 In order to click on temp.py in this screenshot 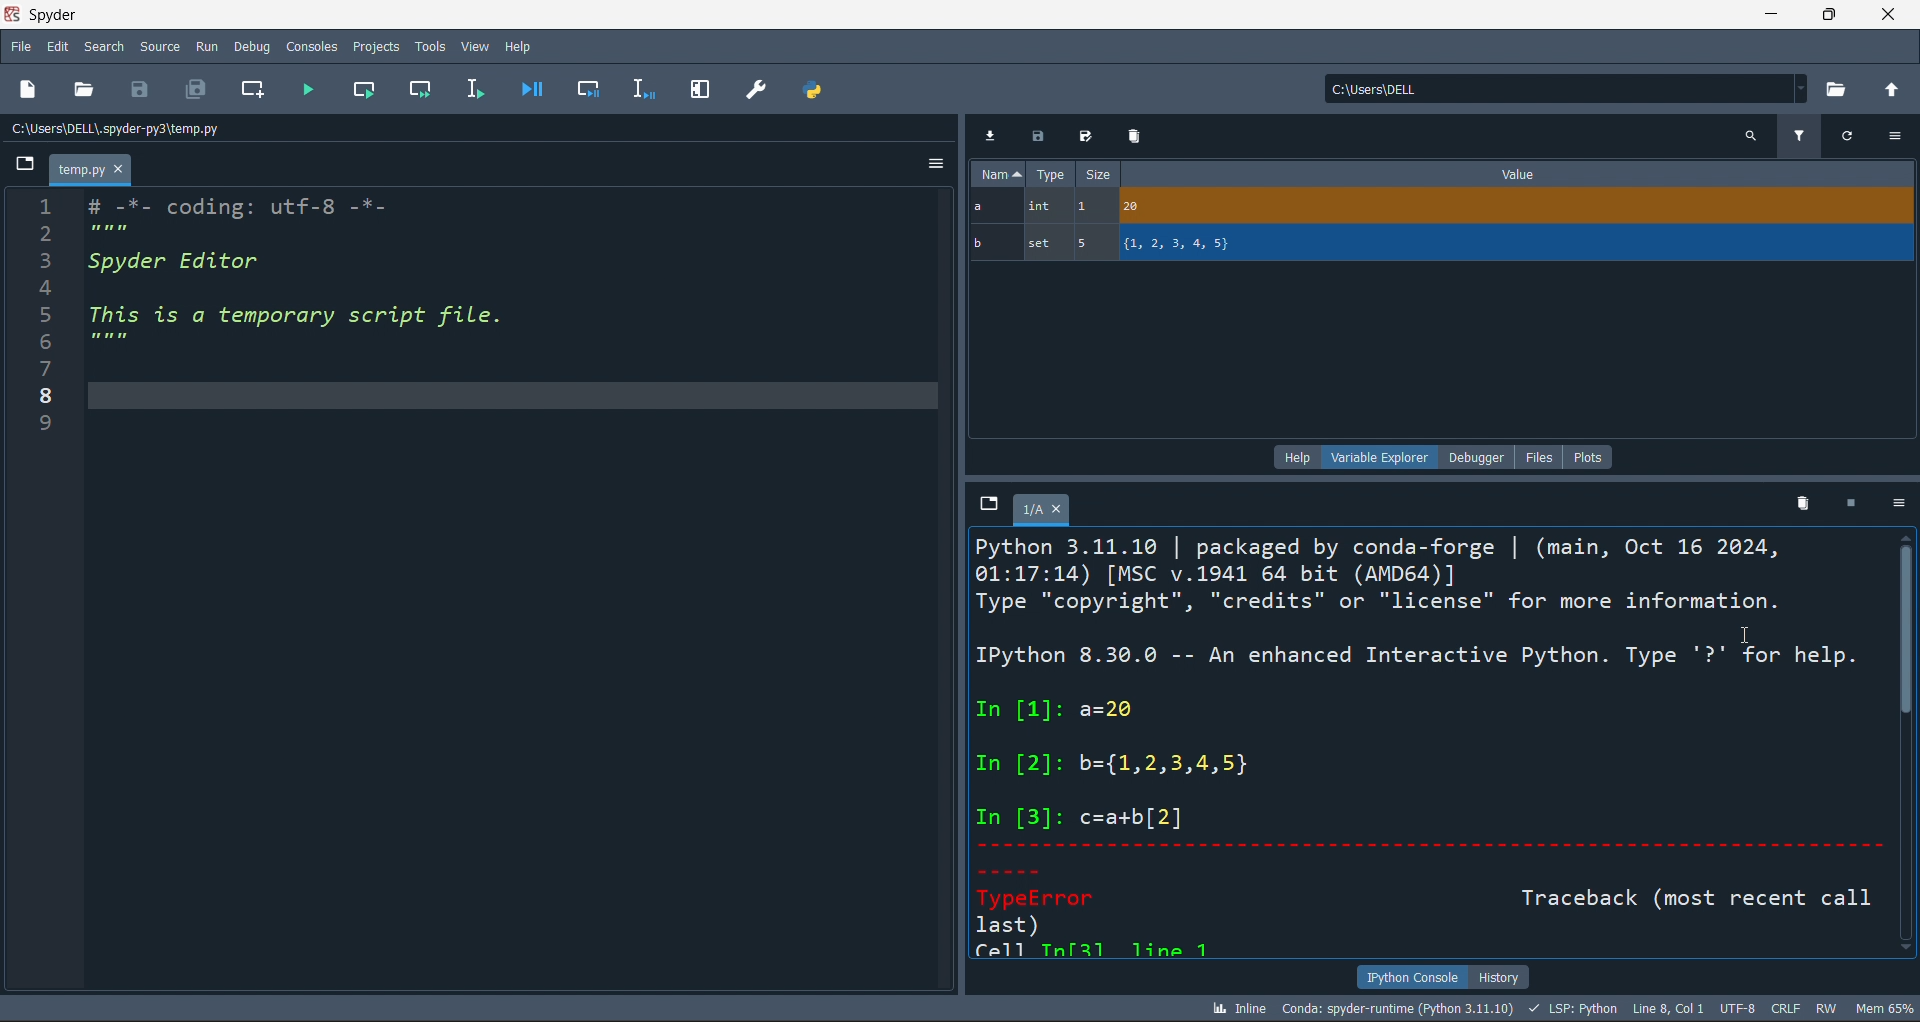, I will do `click(92, 172)`.